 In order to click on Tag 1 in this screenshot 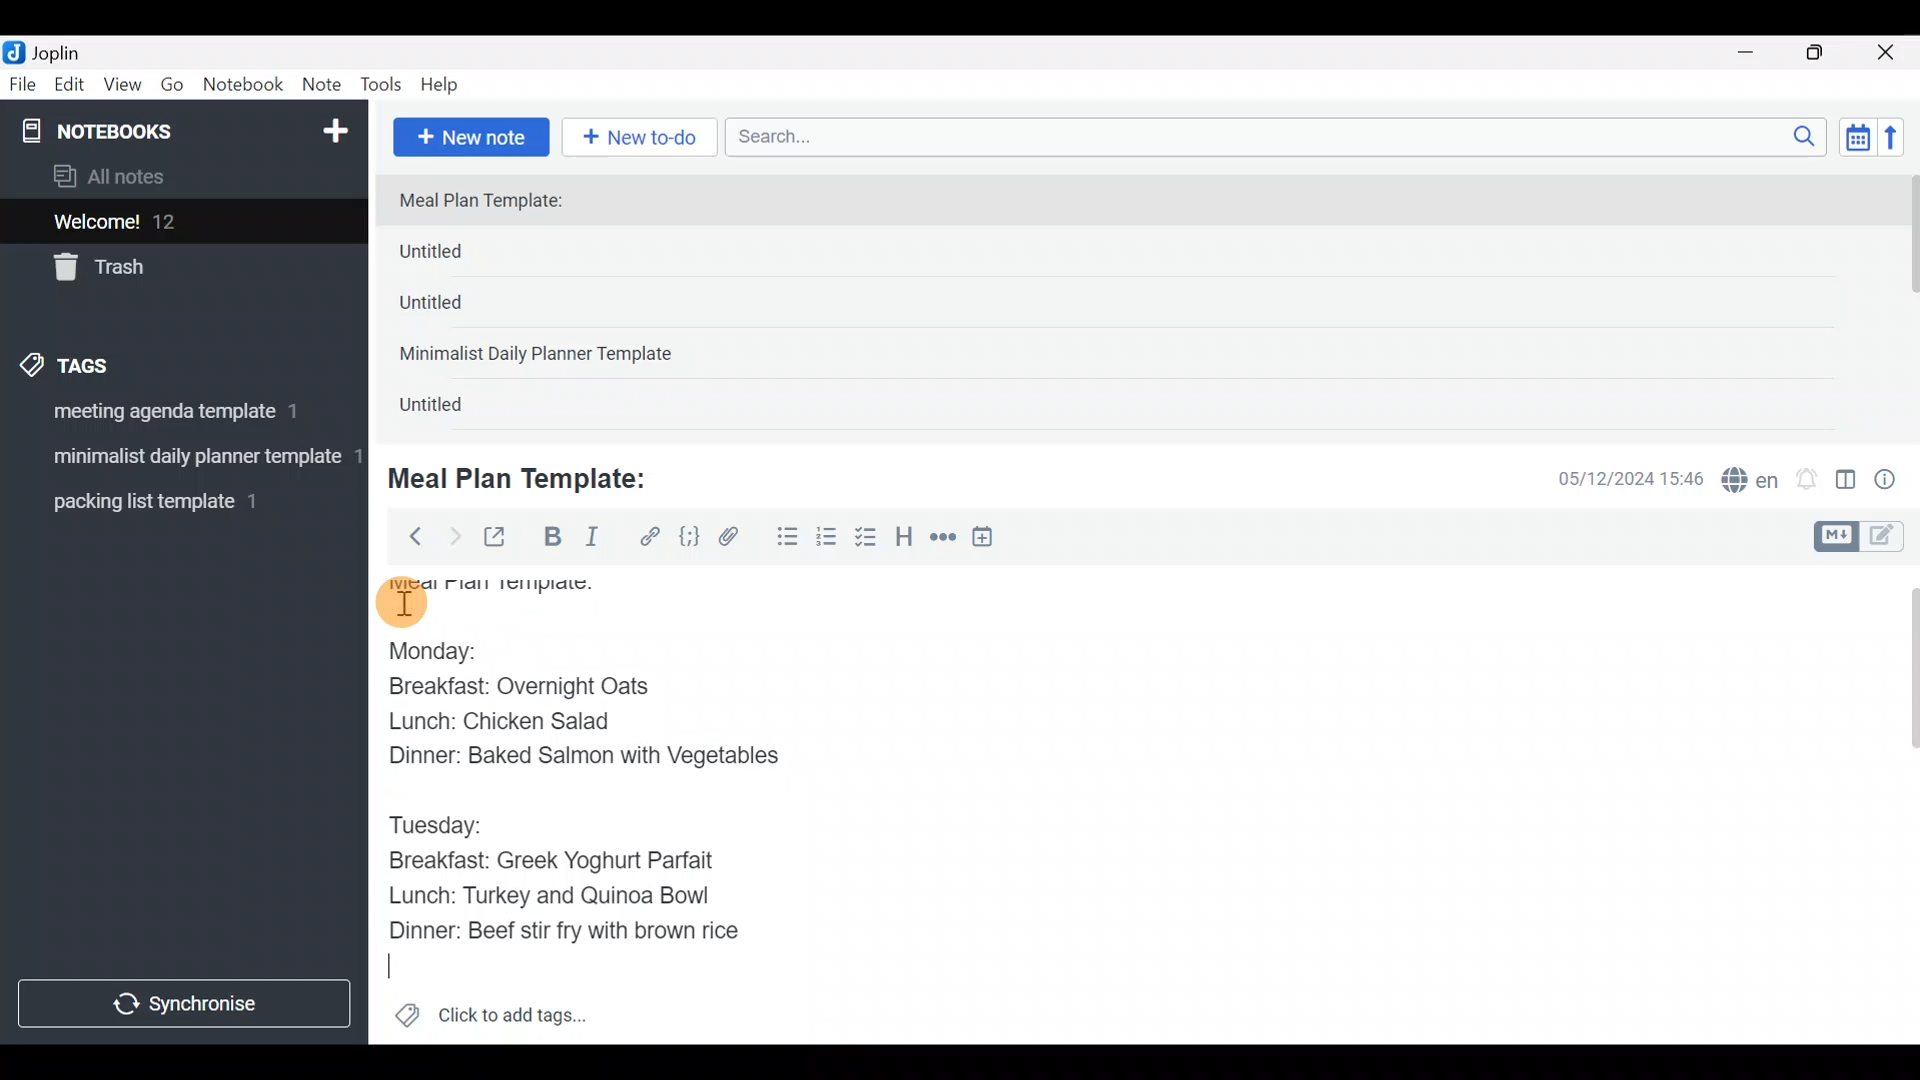, I will do `click(178, 417)`.